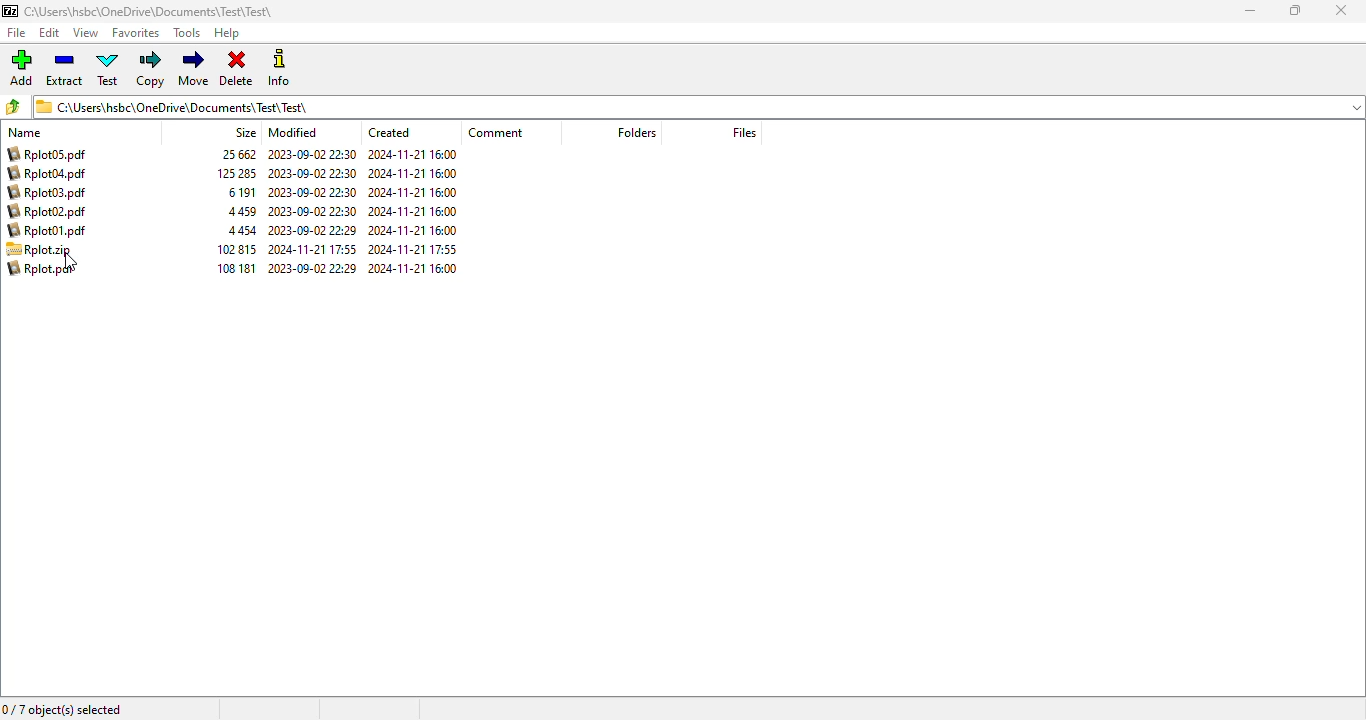 This screenshot has height=720, width=1366. I want to click on 2024-11-21 17:55, so click(315, 249).